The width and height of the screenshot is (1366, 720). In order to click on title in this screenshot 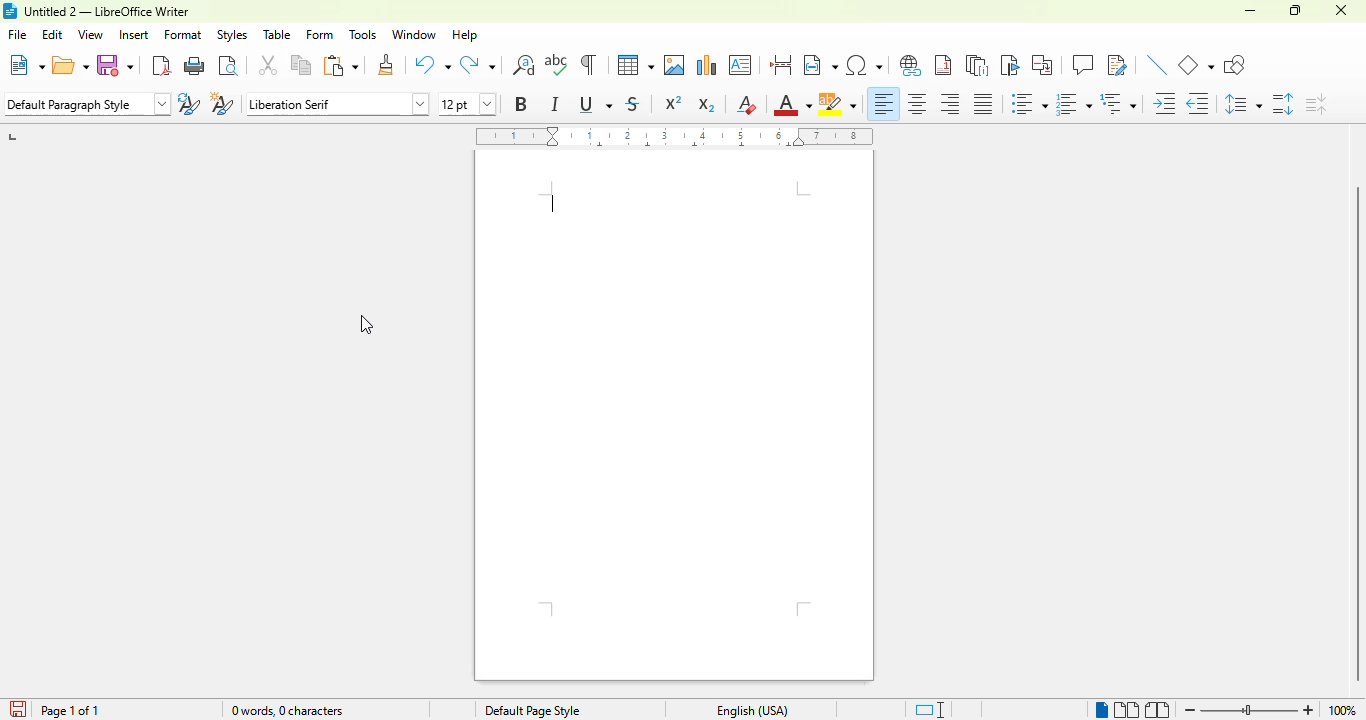, I will do `click(107, 11)`.